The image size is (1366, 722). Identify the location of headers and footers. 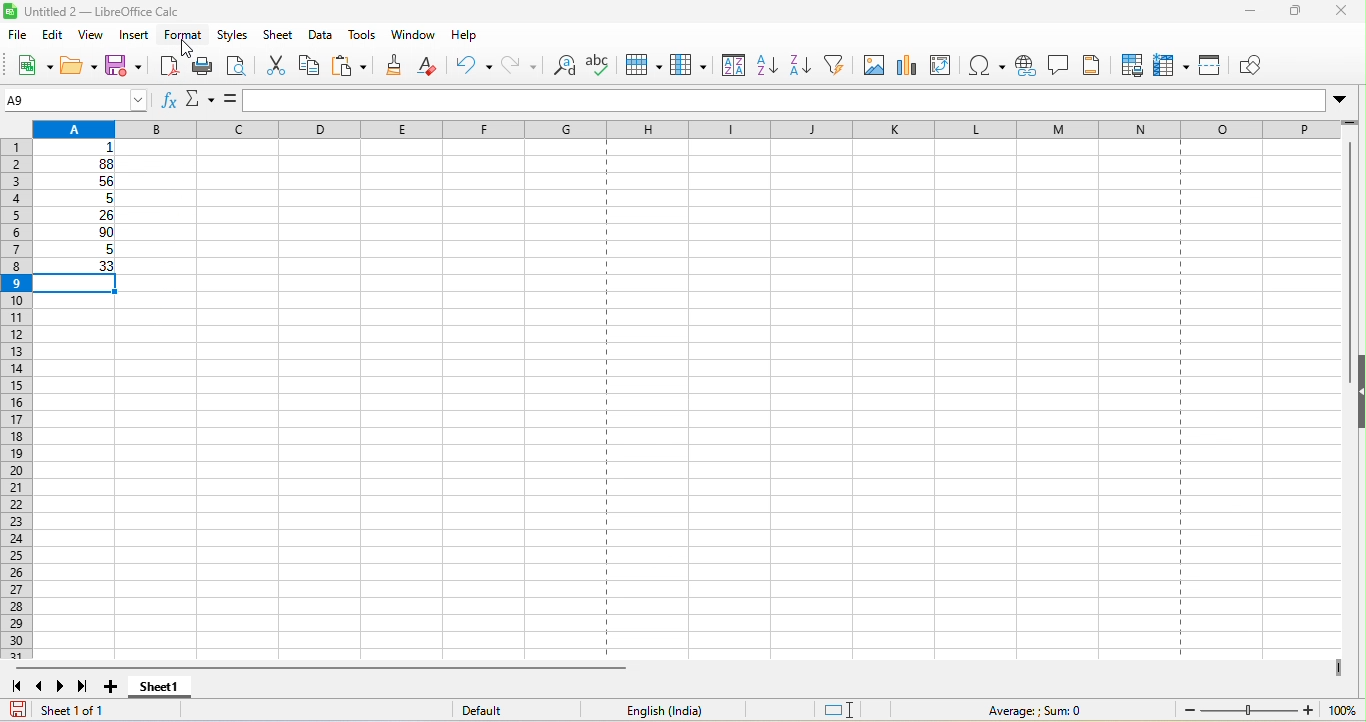
(1094, 65).